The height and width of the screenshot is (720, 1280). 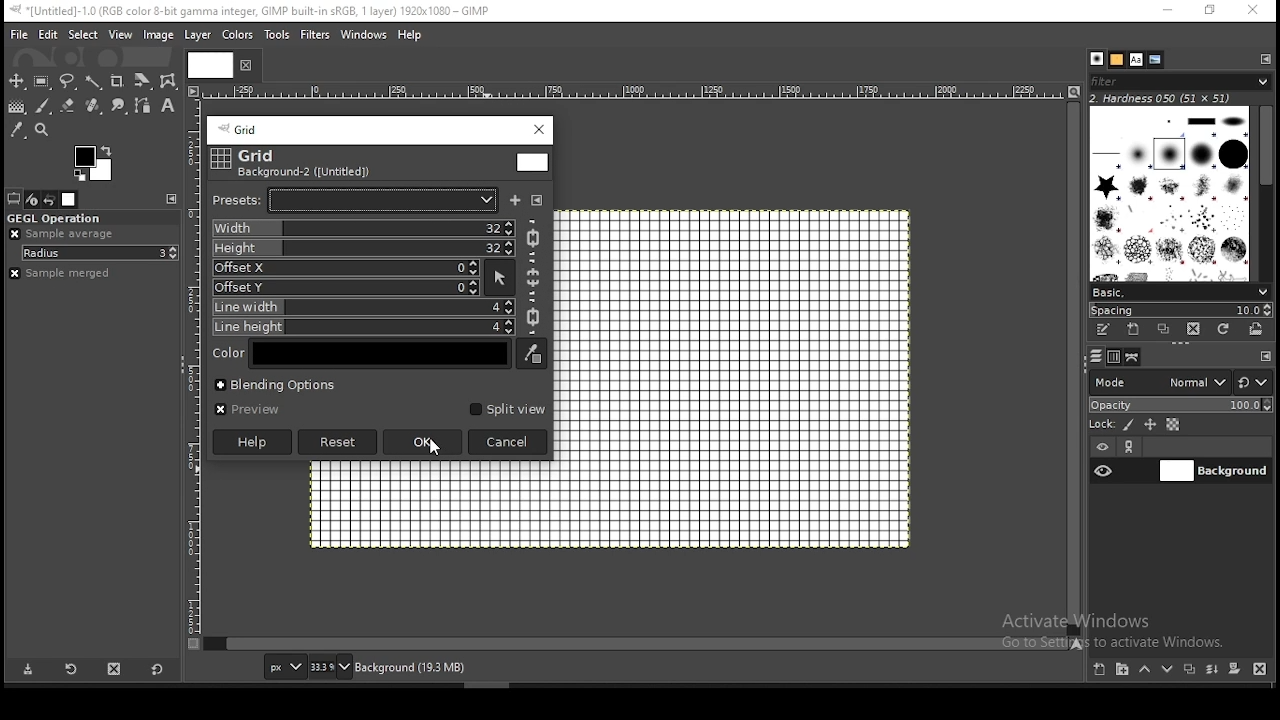 What do you see at coordinates (1171, 669) in the screenshot?
I see `move layer on step down` at bounding box center [1171, 669].